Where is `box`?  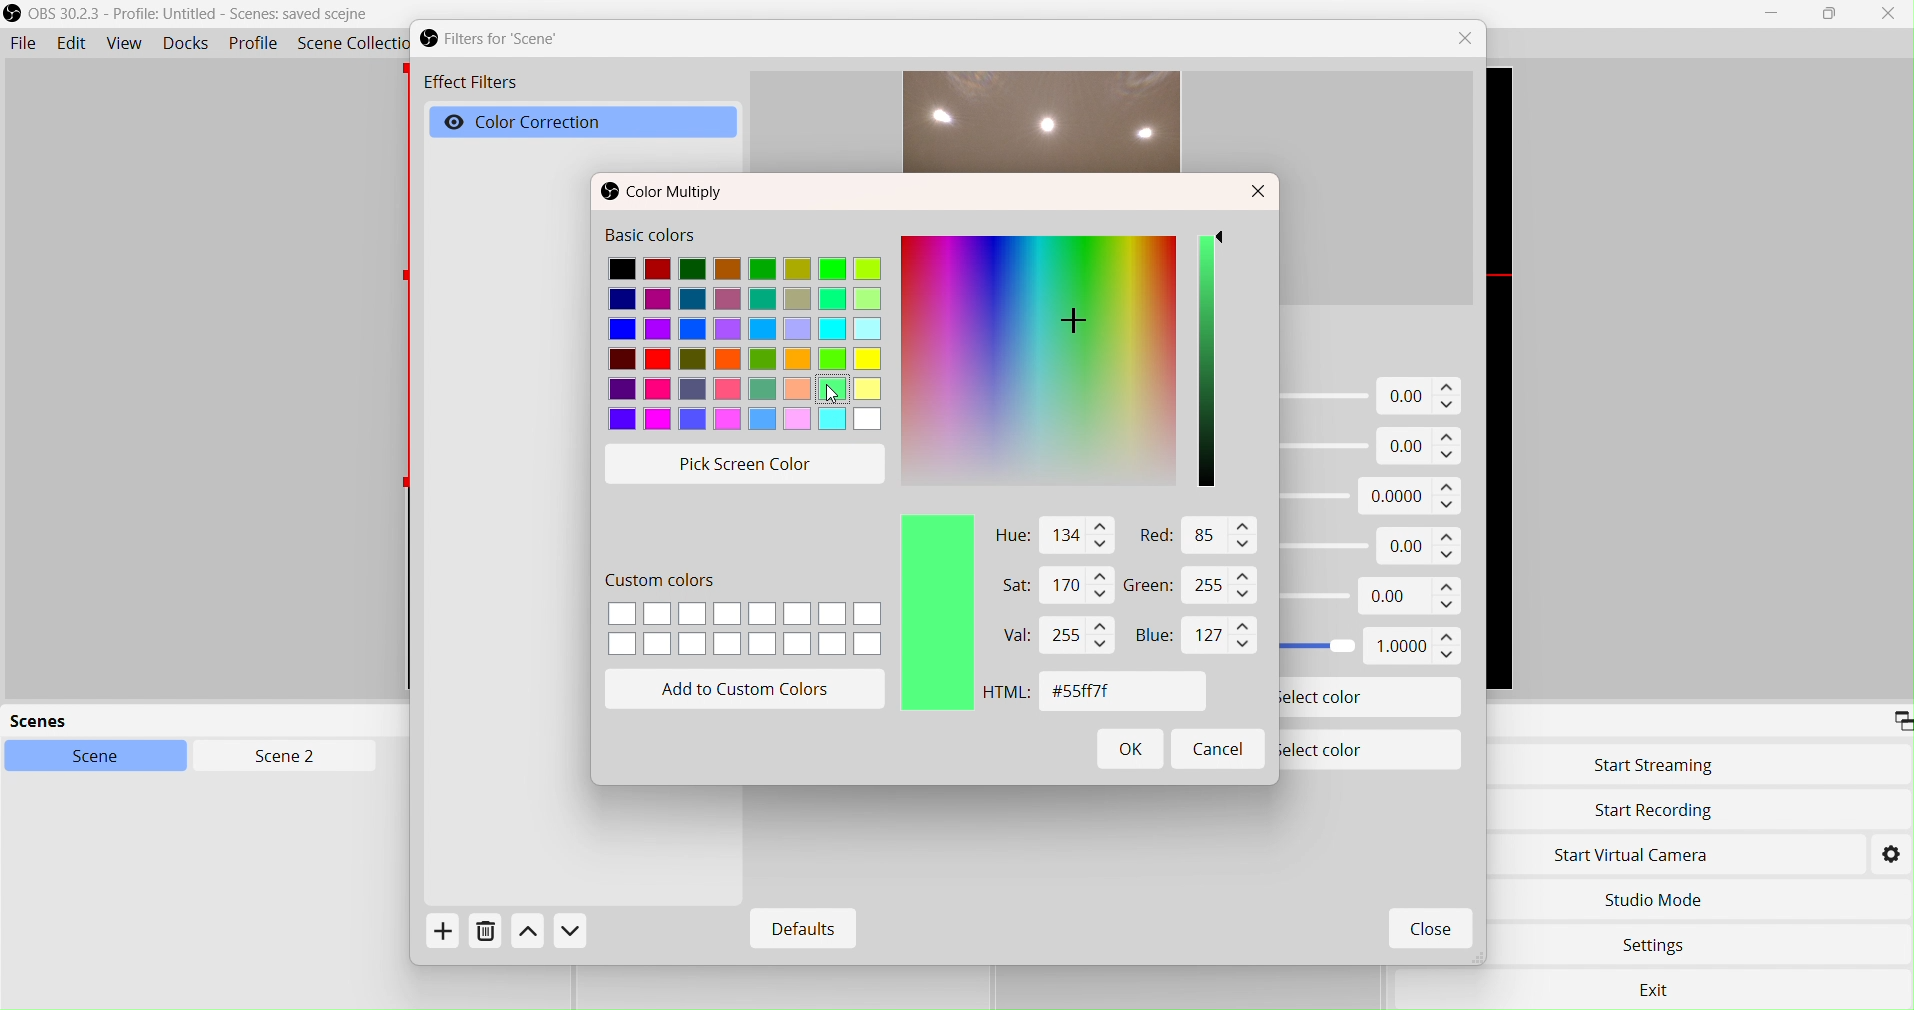
box is located at coordinates (1833, 15).